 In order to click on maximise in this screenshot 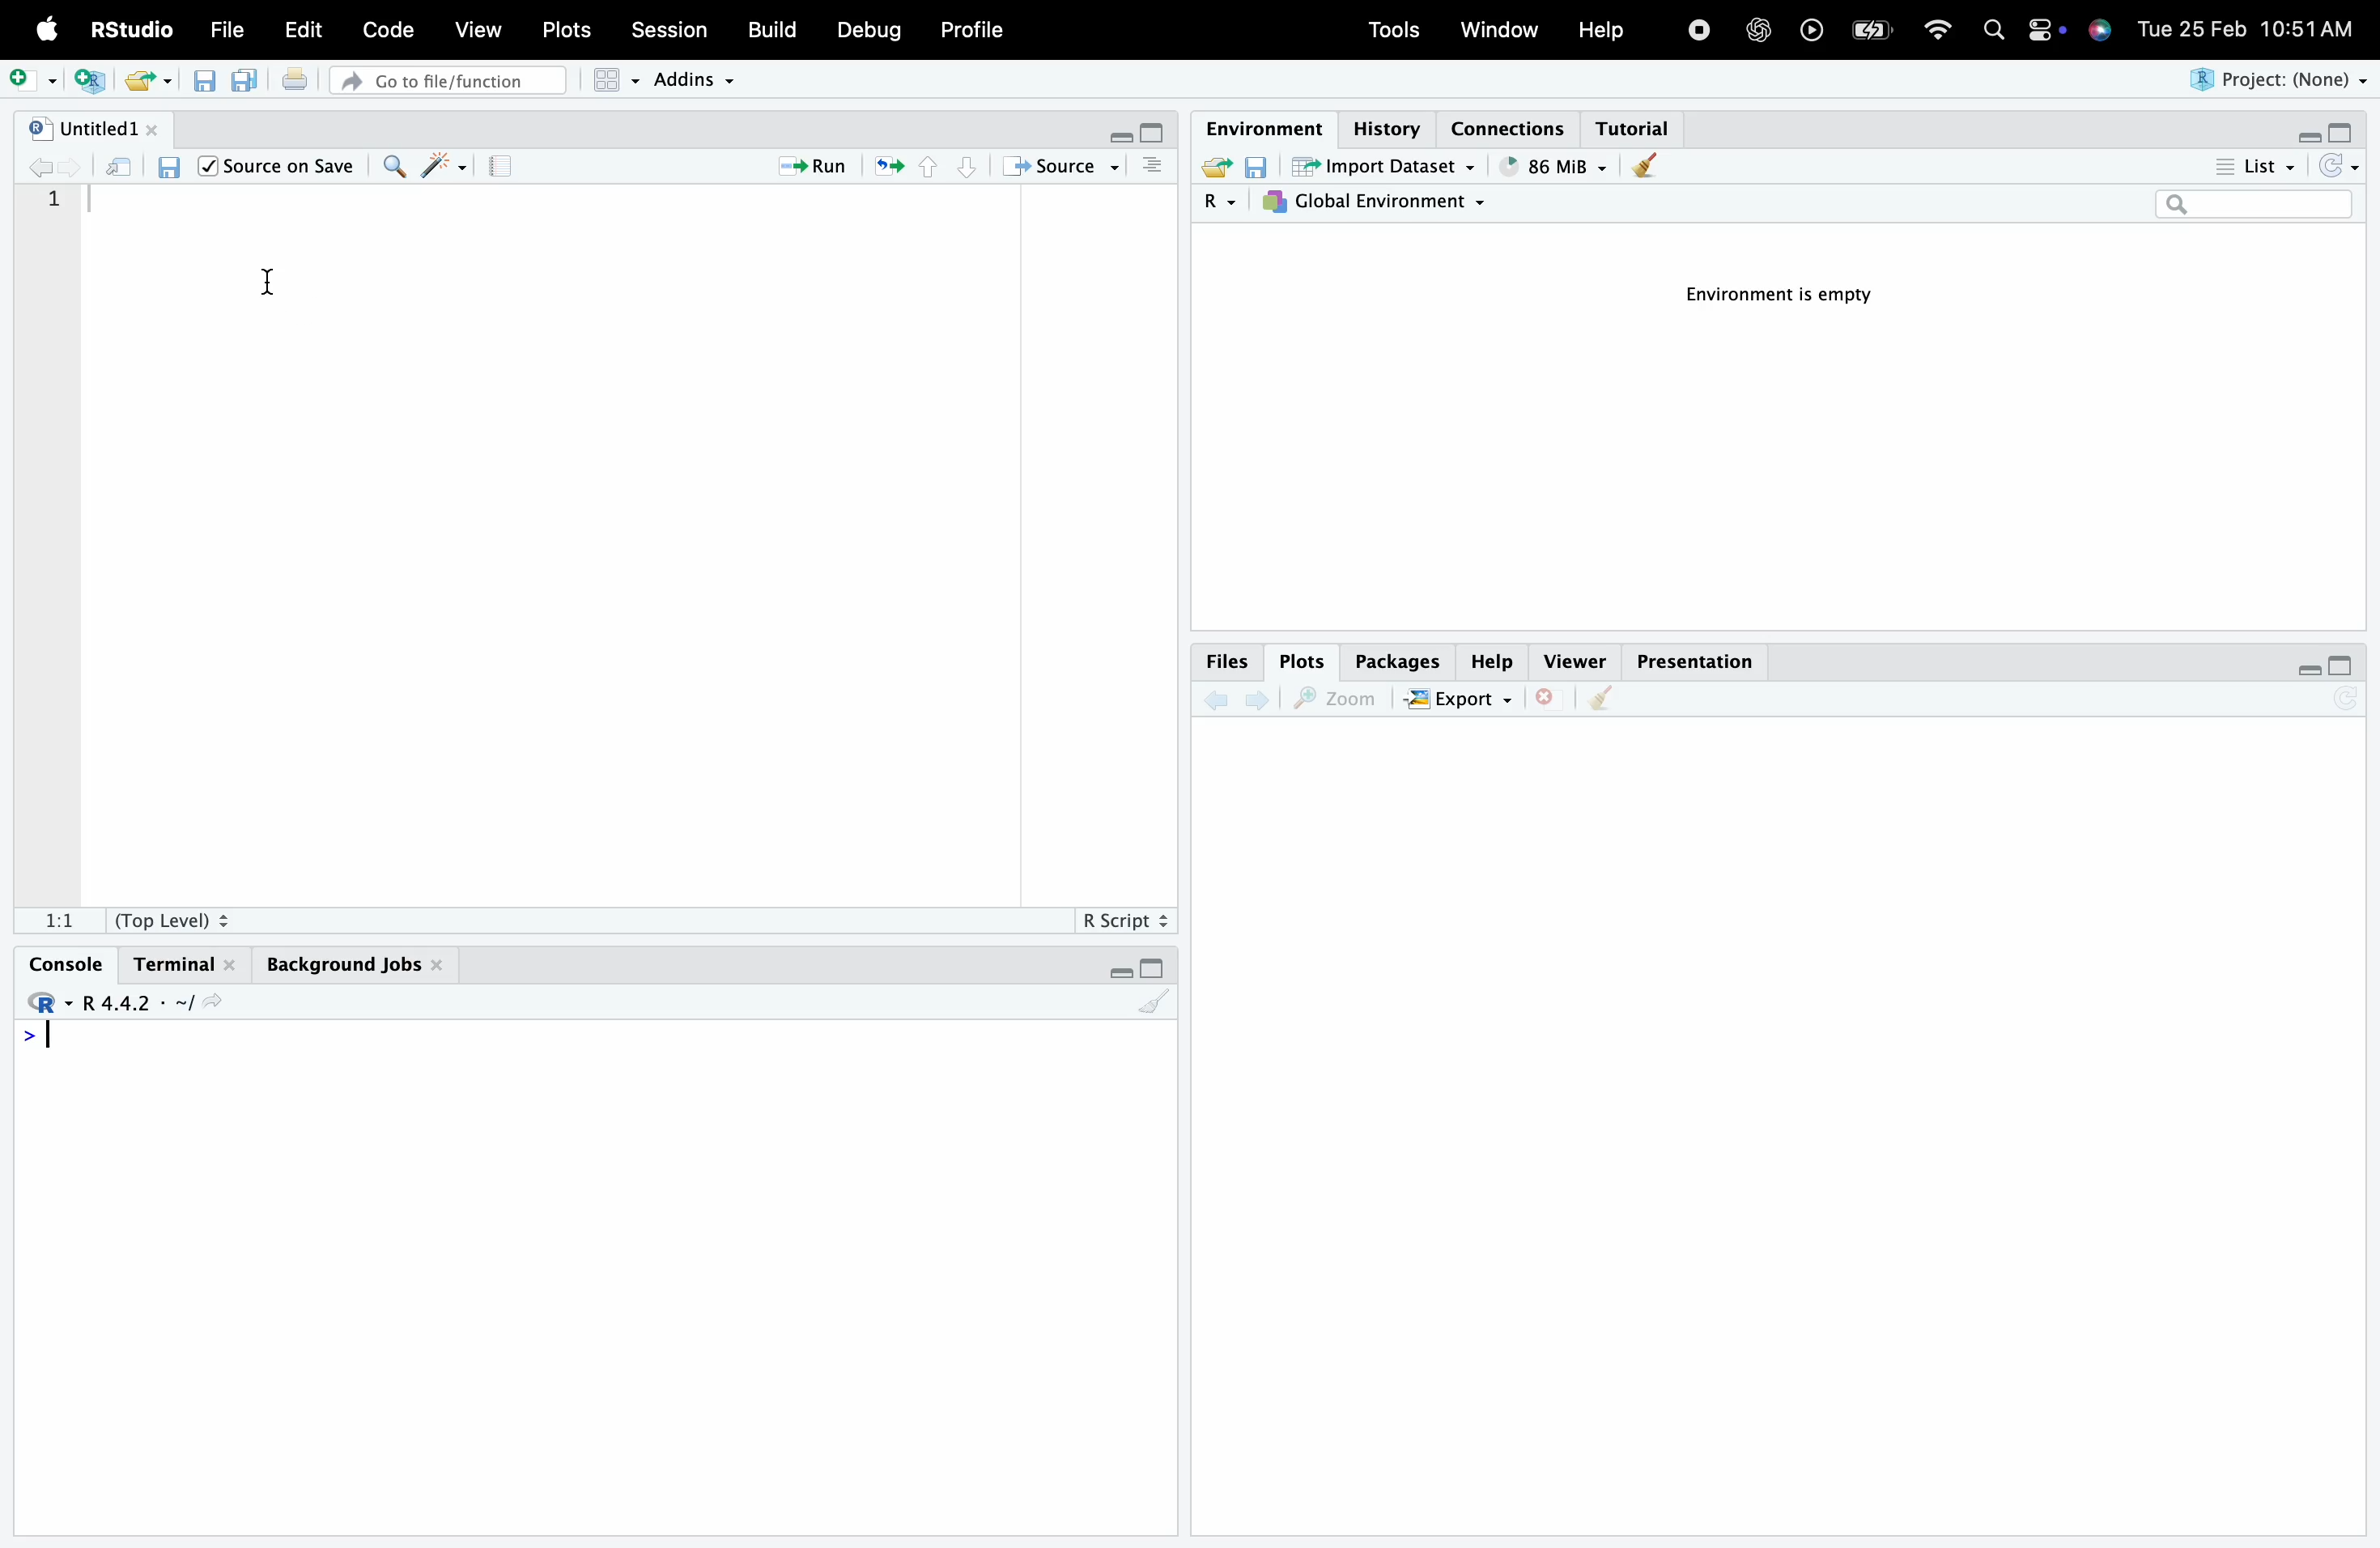, I will do `click(2345, 135)`.